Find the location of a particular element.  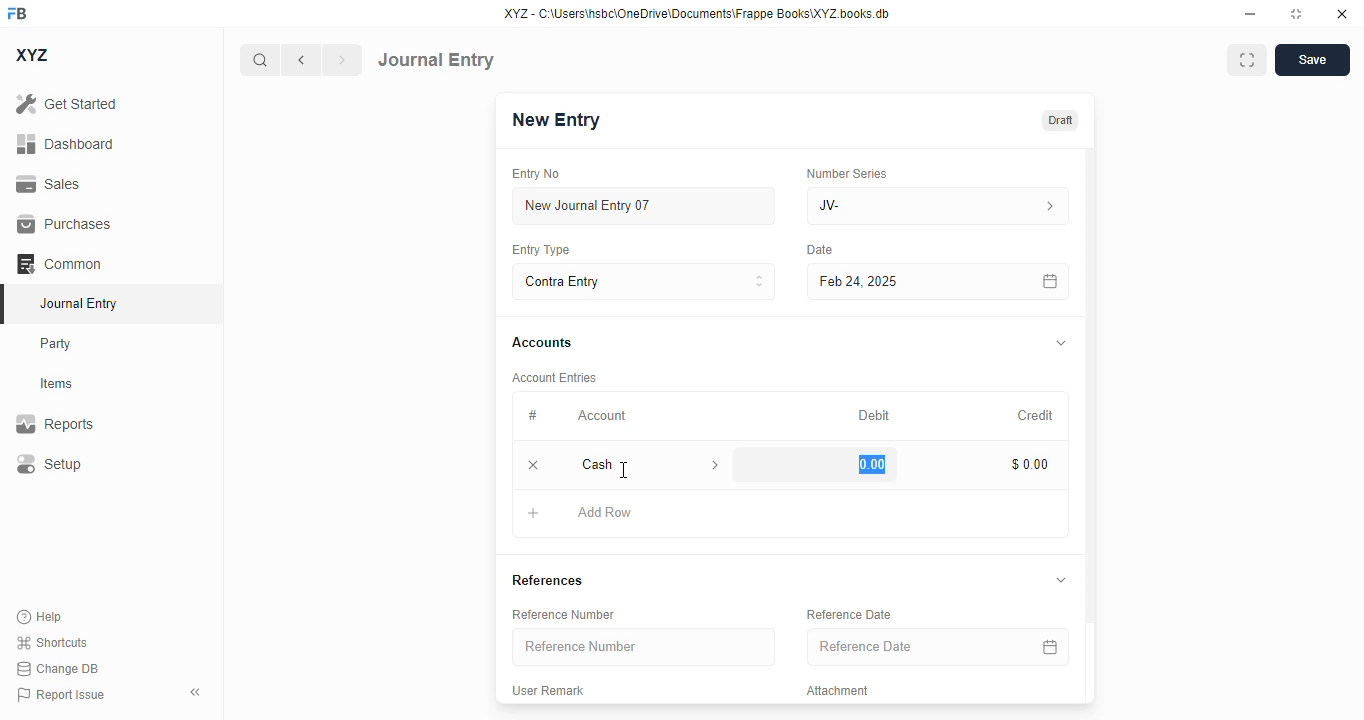

cursor is located at coordinates (625, 470).